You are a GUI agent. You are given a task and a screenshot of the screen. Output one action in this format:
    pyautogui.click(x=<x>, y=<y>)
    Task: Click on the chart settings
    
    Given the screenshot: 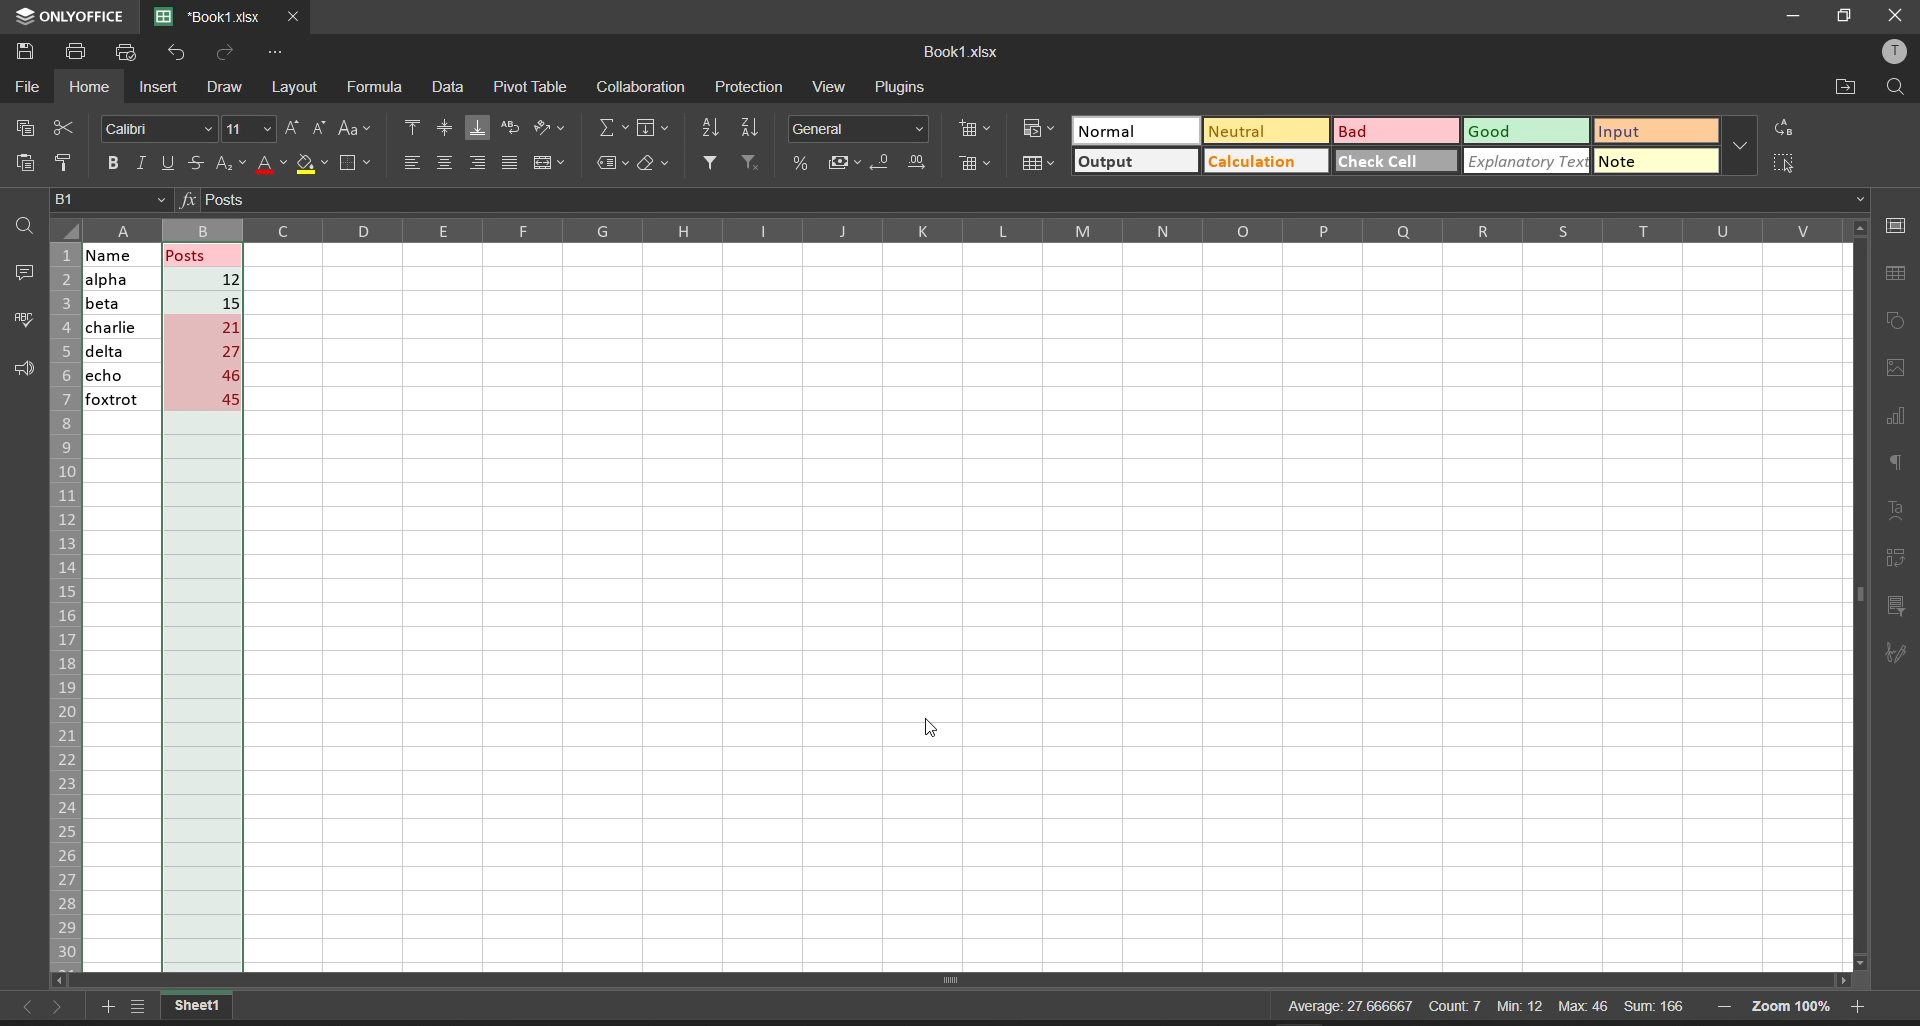 What is the action you would take?
    pyautogui.click(x=1901, y=418)
    